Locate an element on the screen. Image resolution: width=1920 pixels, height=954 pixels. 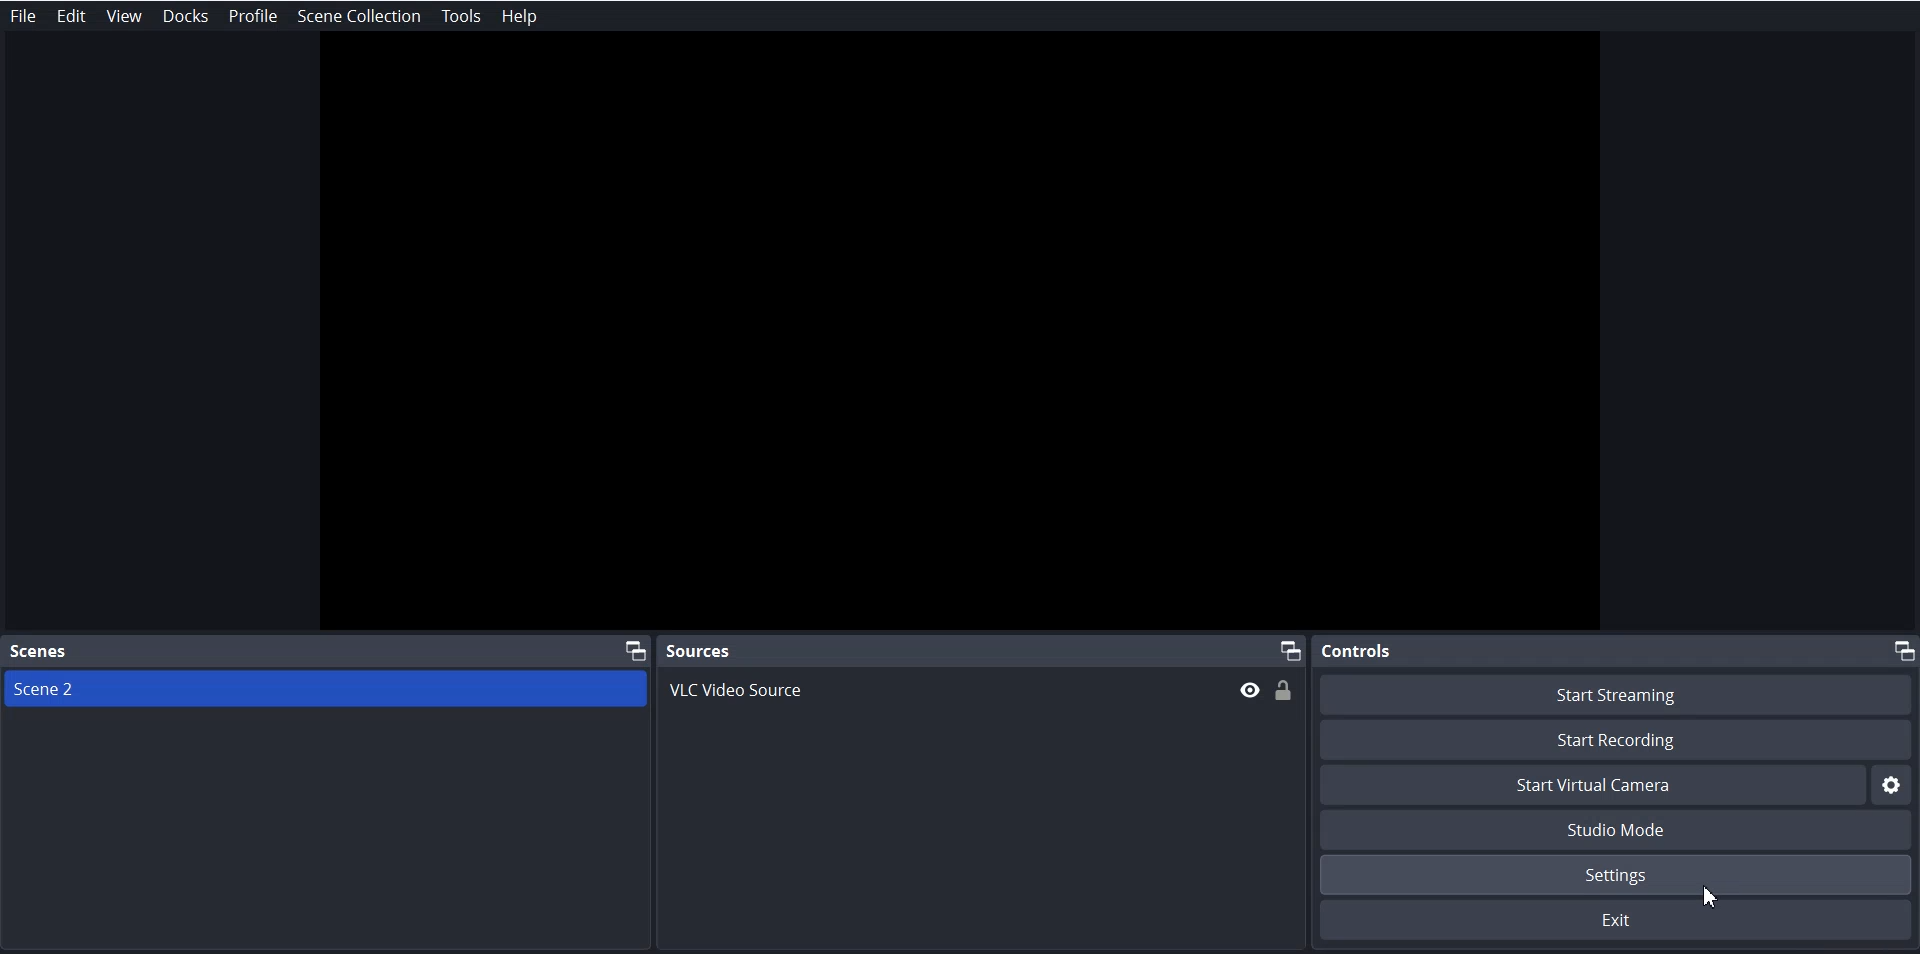
Maximize is located at coordinates (1902, 651).